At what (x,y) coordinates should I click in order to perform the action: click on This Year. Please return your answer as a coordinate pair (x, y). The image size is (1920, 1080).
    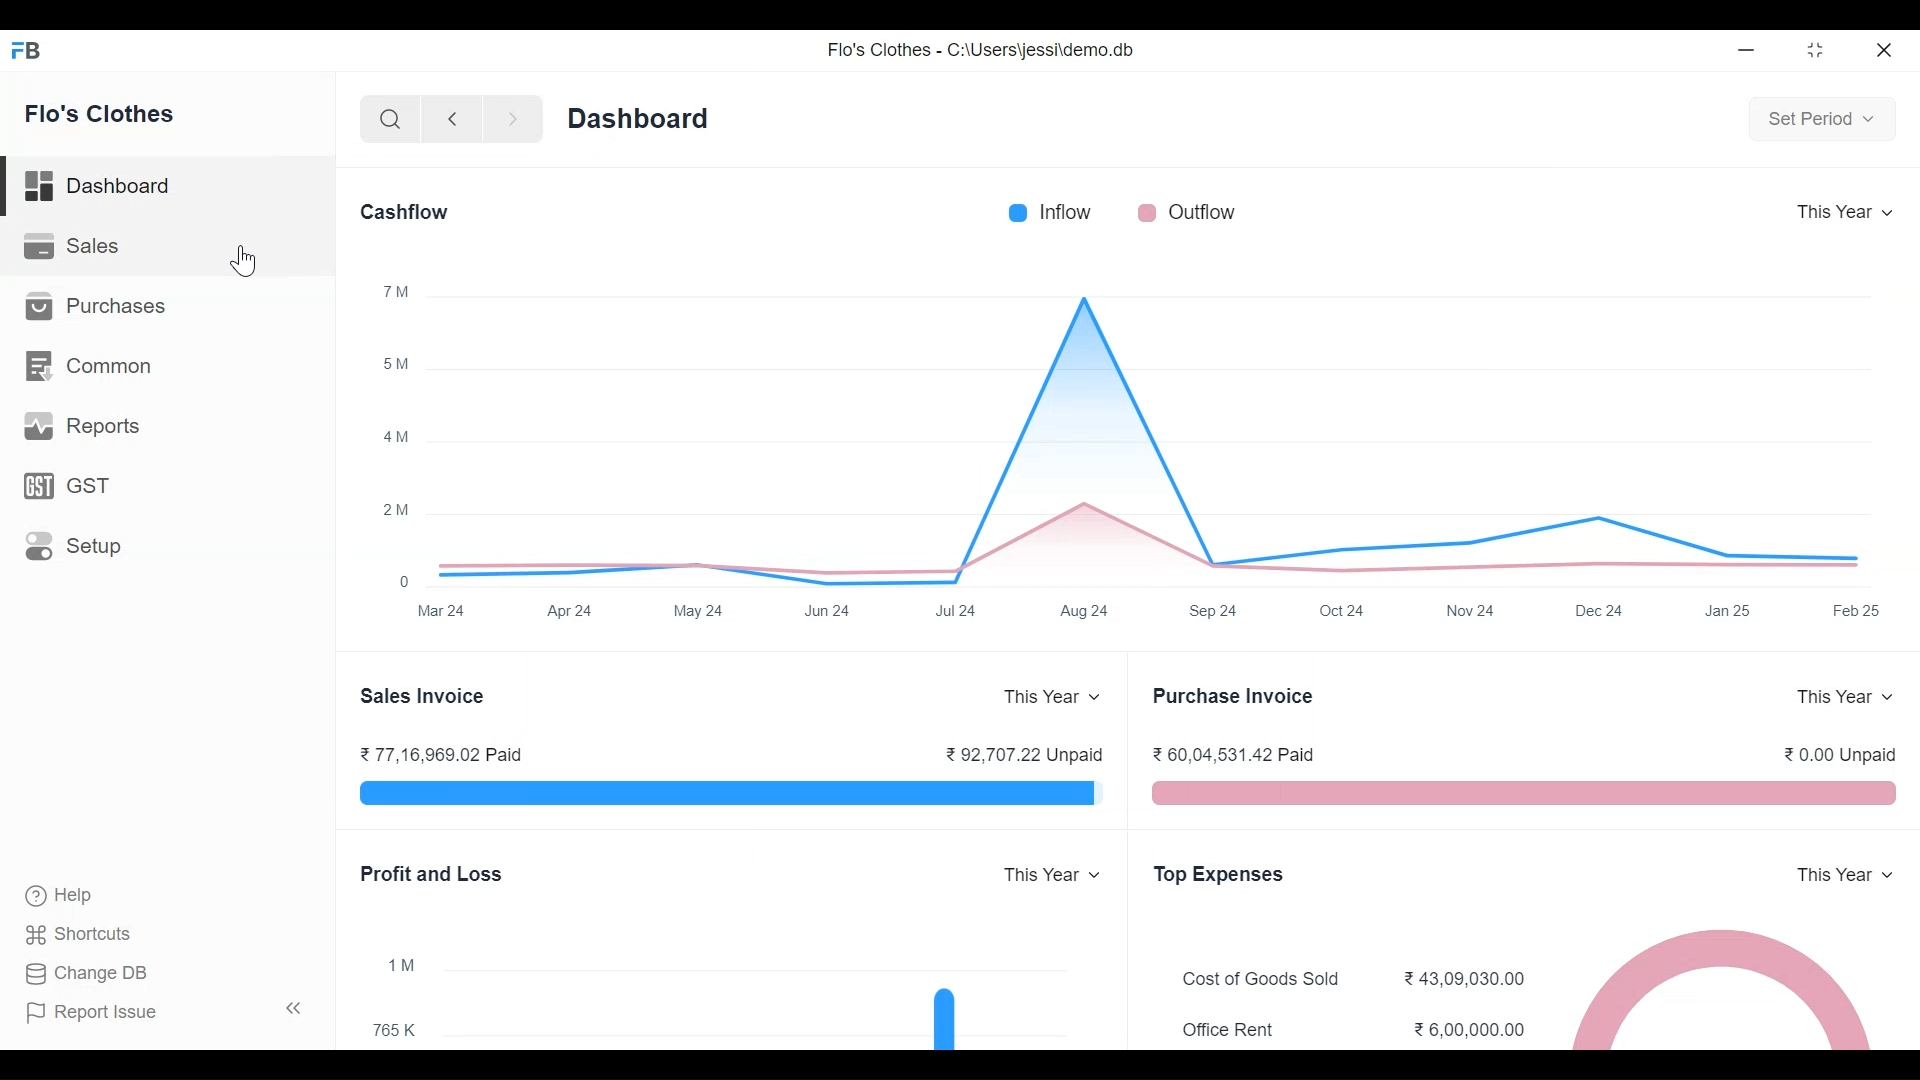
    Looking at the image, I should click on (1831, 876).